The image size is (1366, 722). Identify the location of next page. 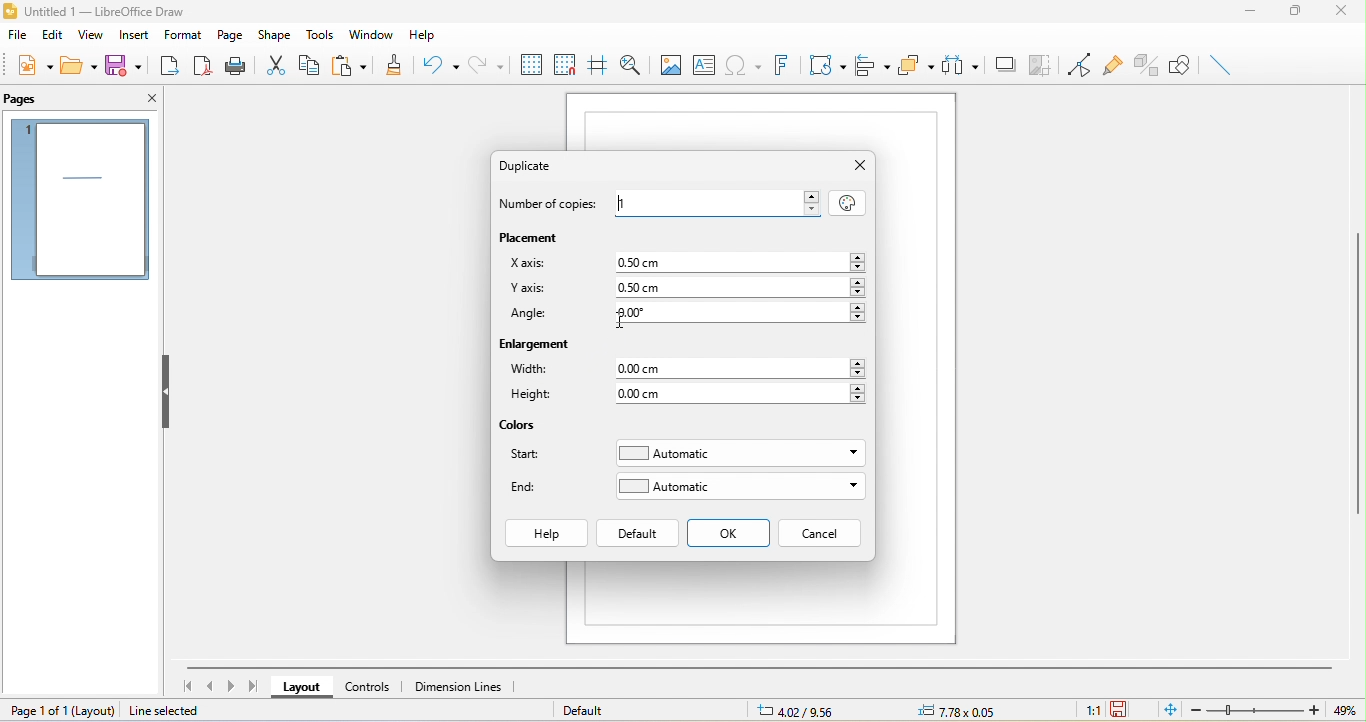
(232, 685).